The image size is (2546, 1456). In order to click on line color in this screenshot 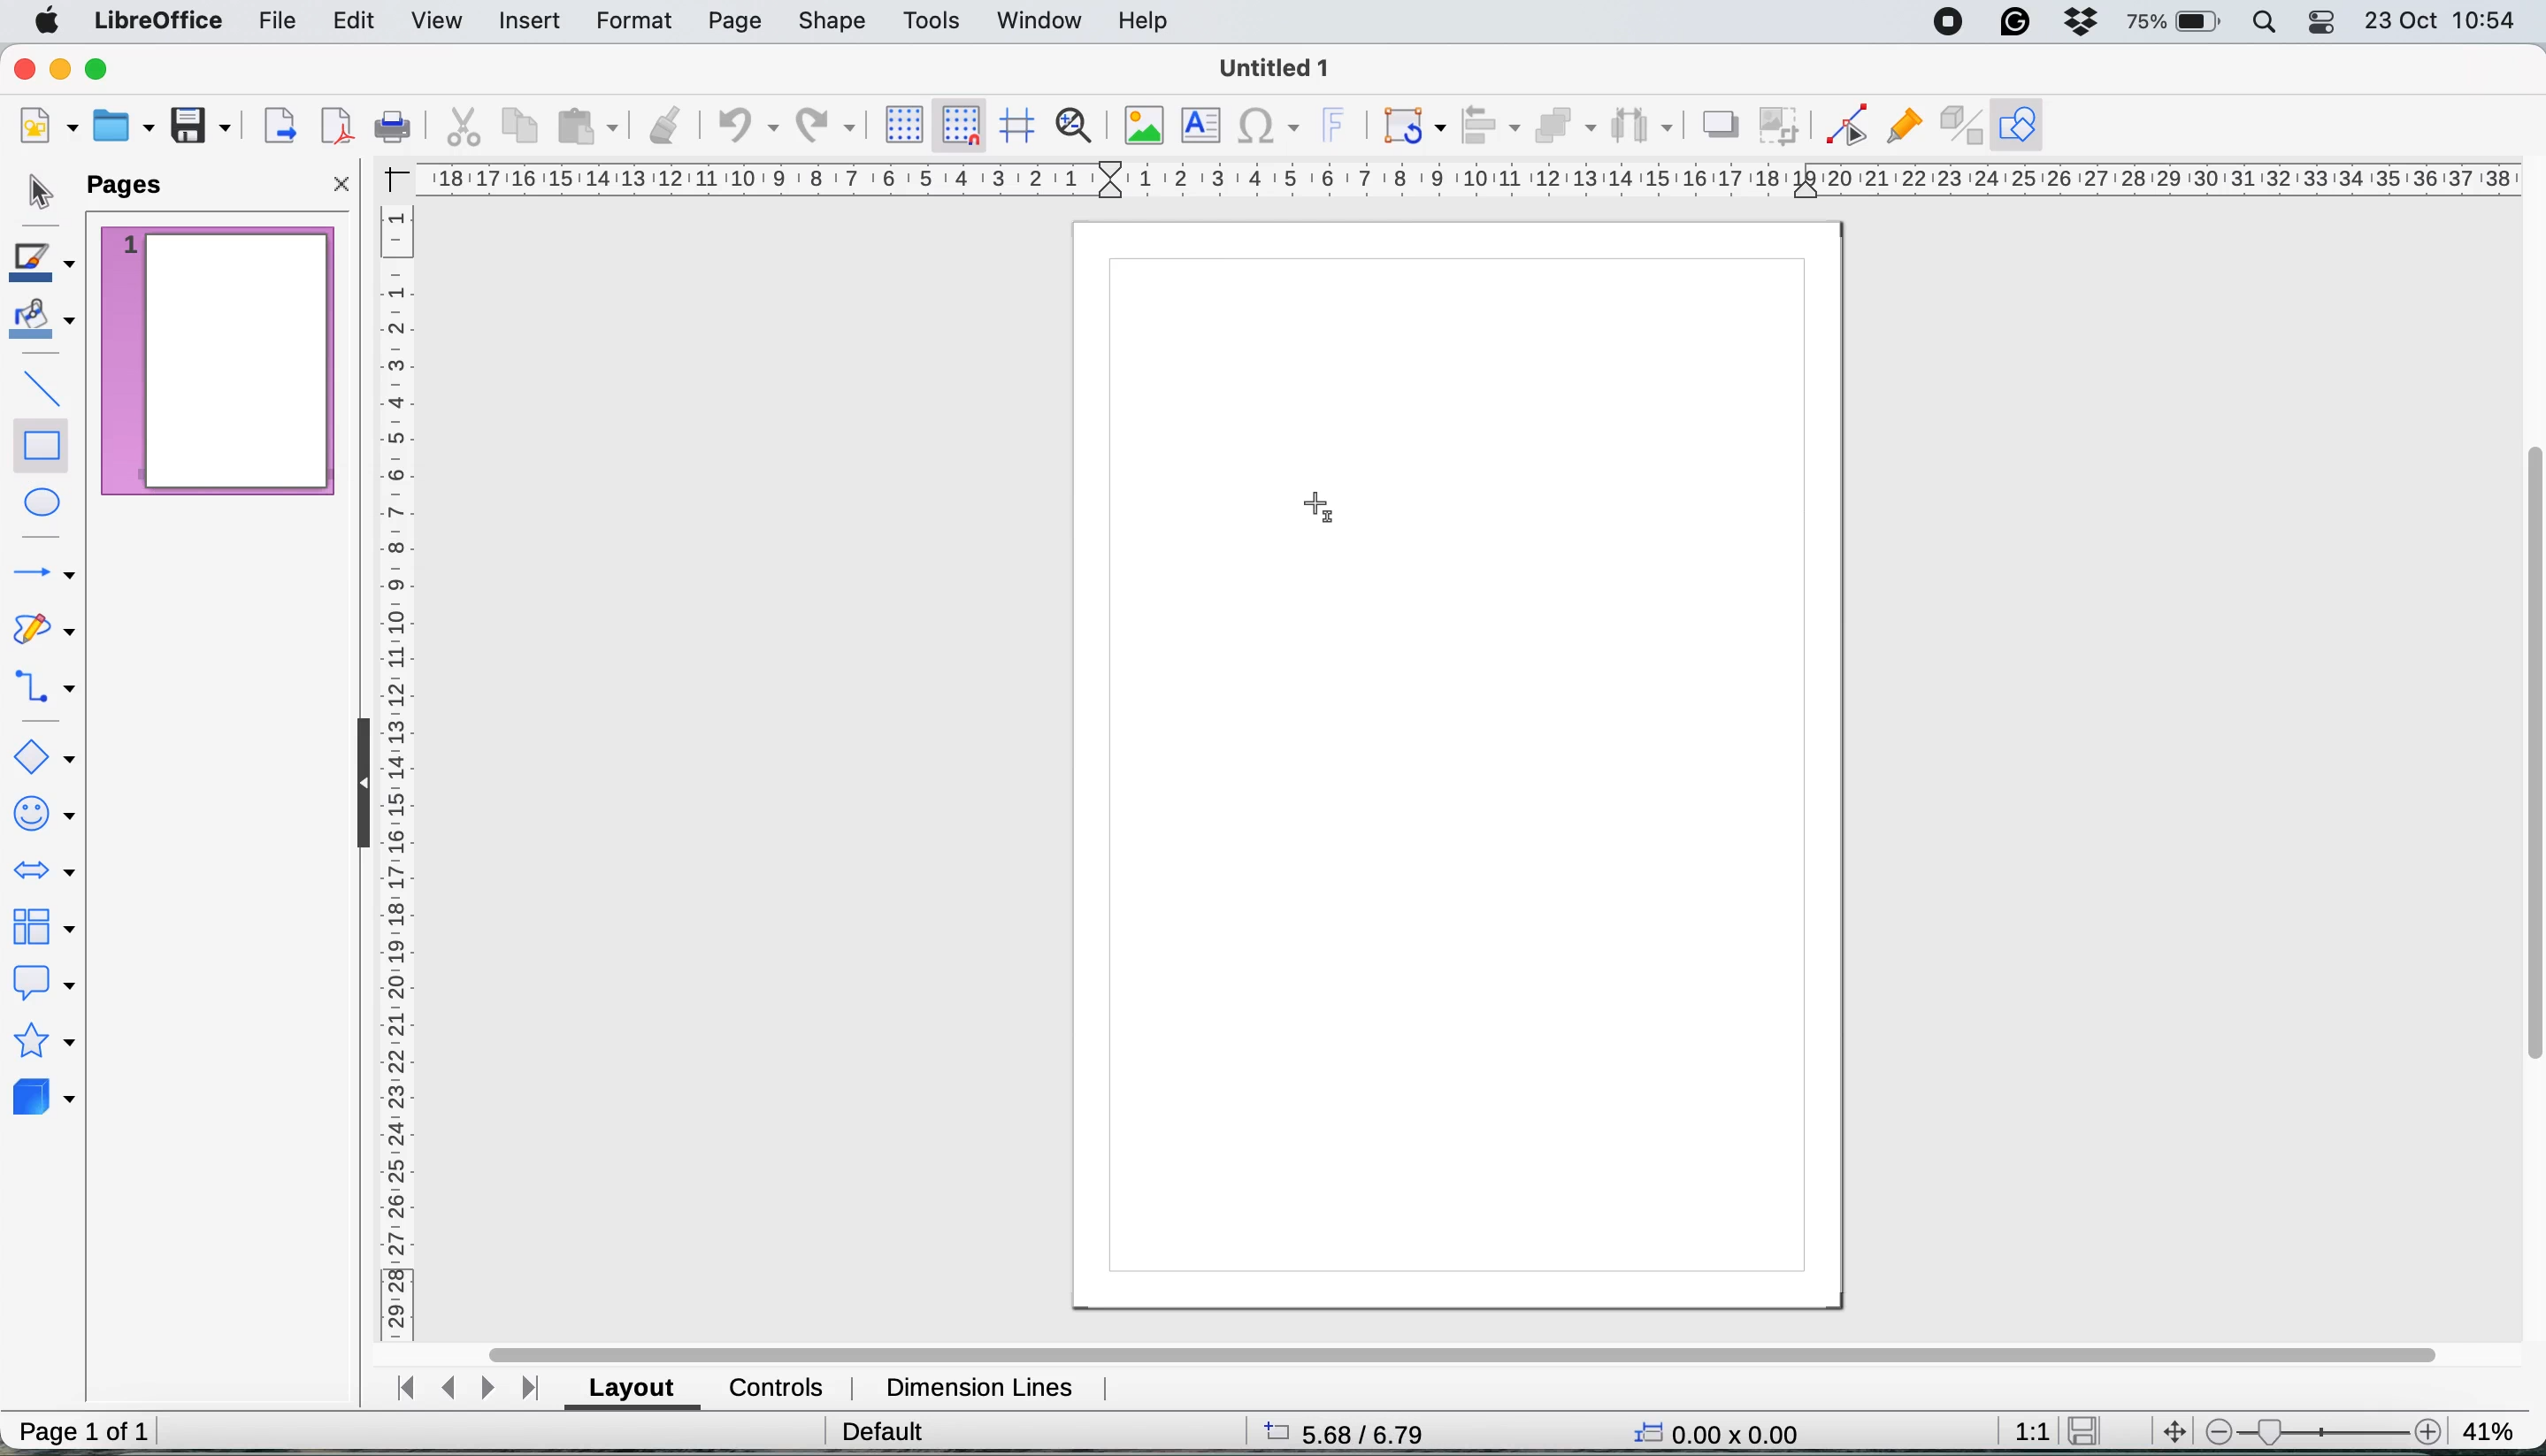, I will do `click(48, 265)`.